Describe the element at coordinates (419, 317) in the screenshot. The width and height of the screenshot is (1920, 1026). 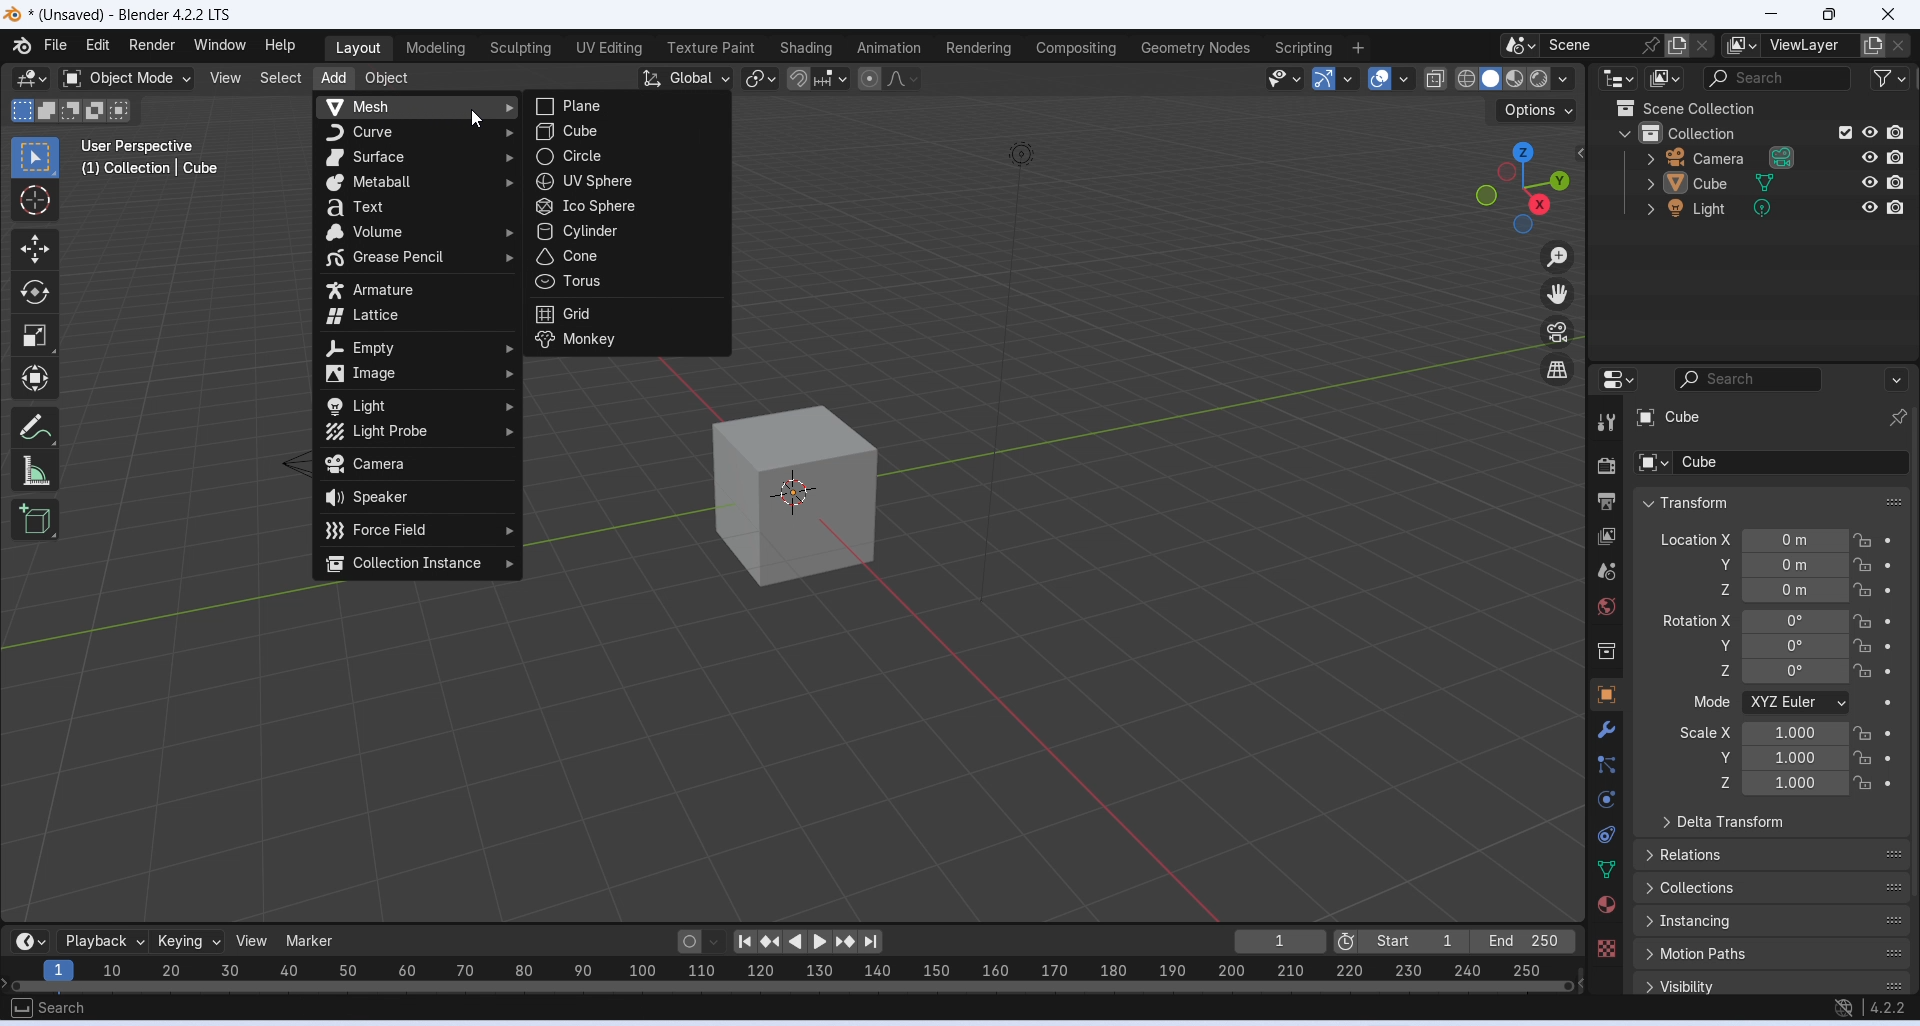
I see `lattice` at that location.